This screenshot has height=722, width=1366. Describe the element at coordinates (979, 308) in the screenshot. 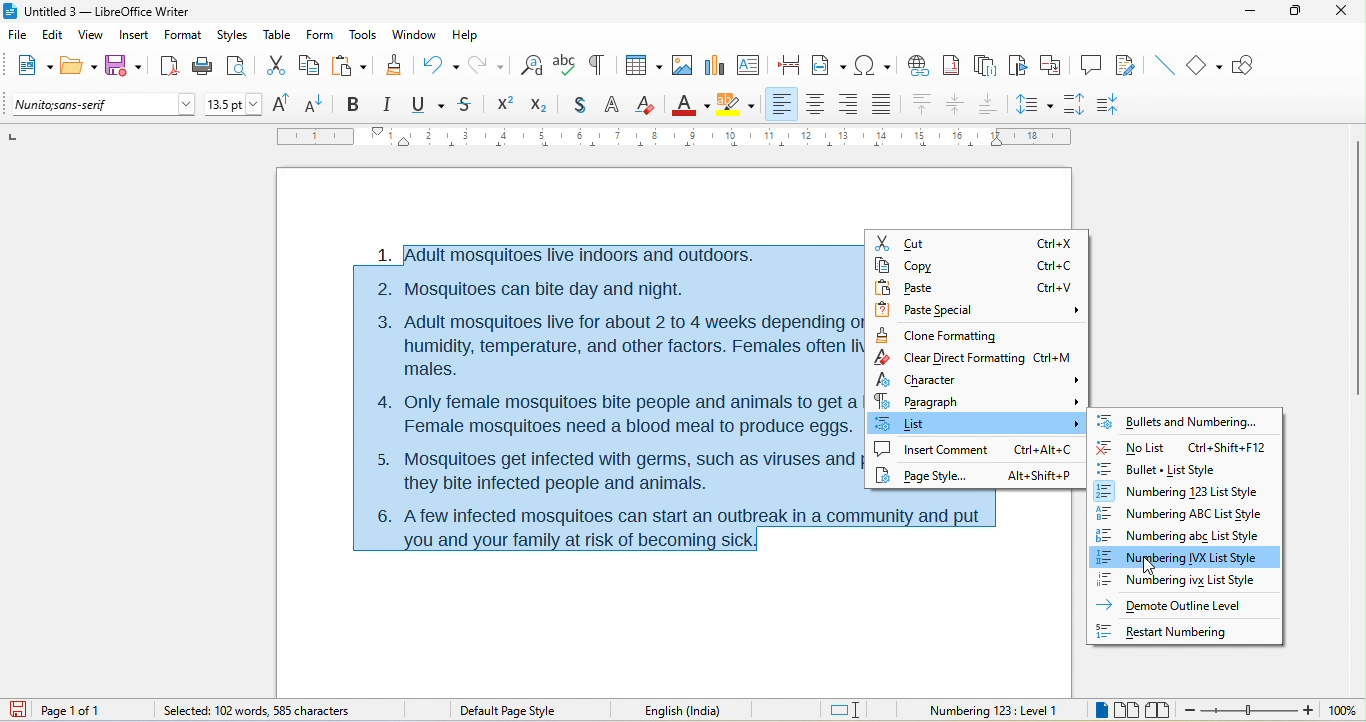

I see `paste special` at that location.